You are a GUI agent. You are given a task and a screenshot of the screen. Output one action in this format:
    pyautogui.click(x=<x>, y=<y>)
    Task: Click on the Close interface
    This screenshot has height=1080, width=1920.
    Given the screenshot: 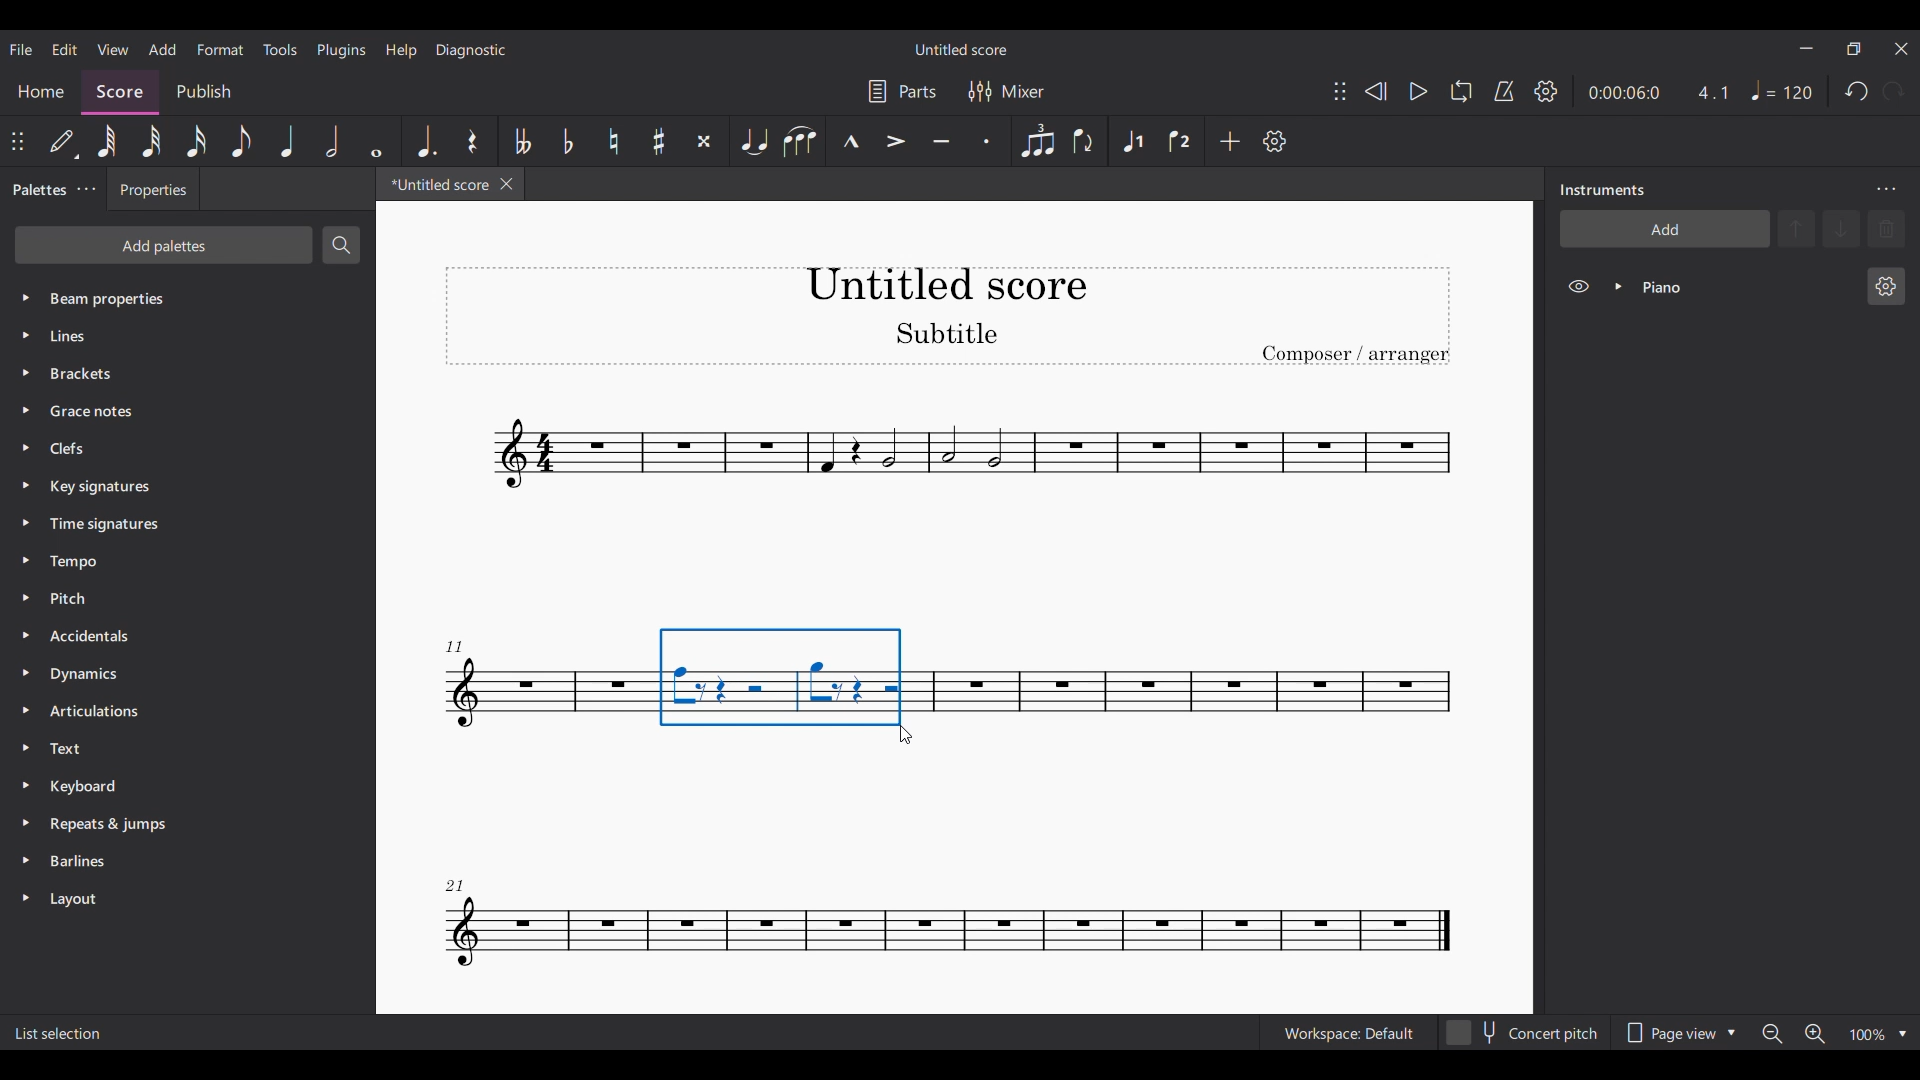 What is the action you would take?
    pyautogui.click(x=1902, y=49)
    